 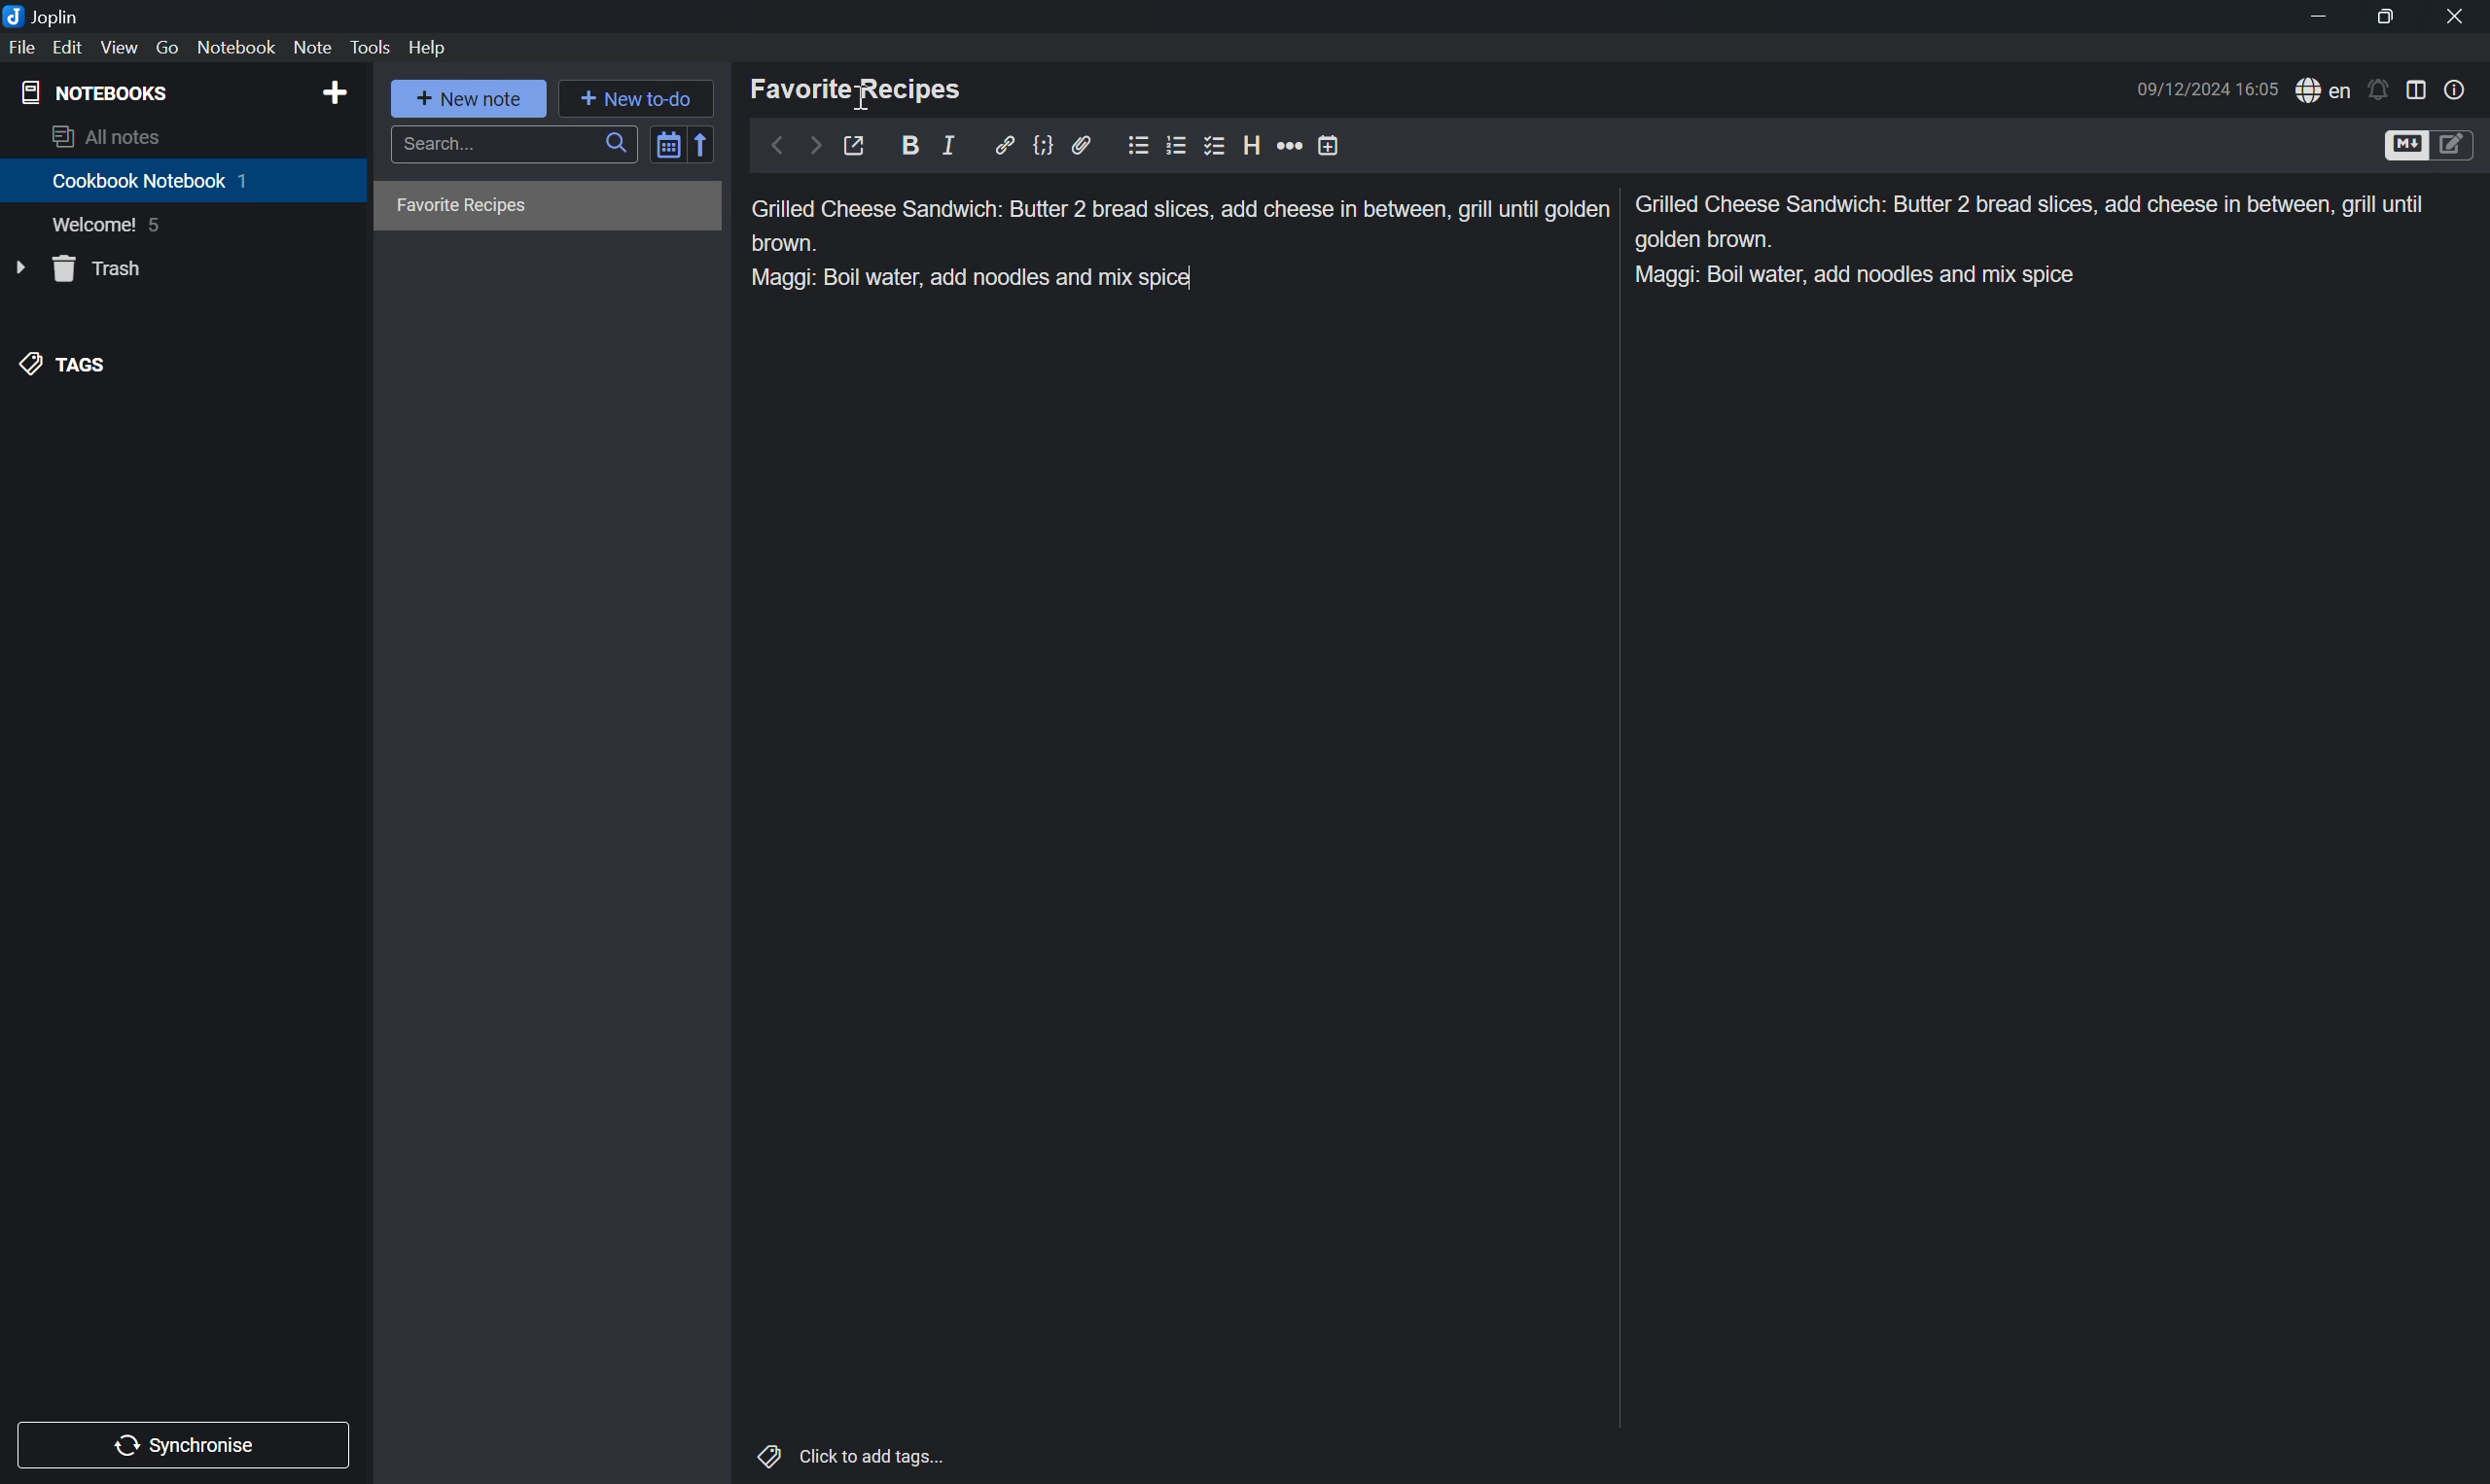 I want to click on Notebook, so click(x=237, y=48).